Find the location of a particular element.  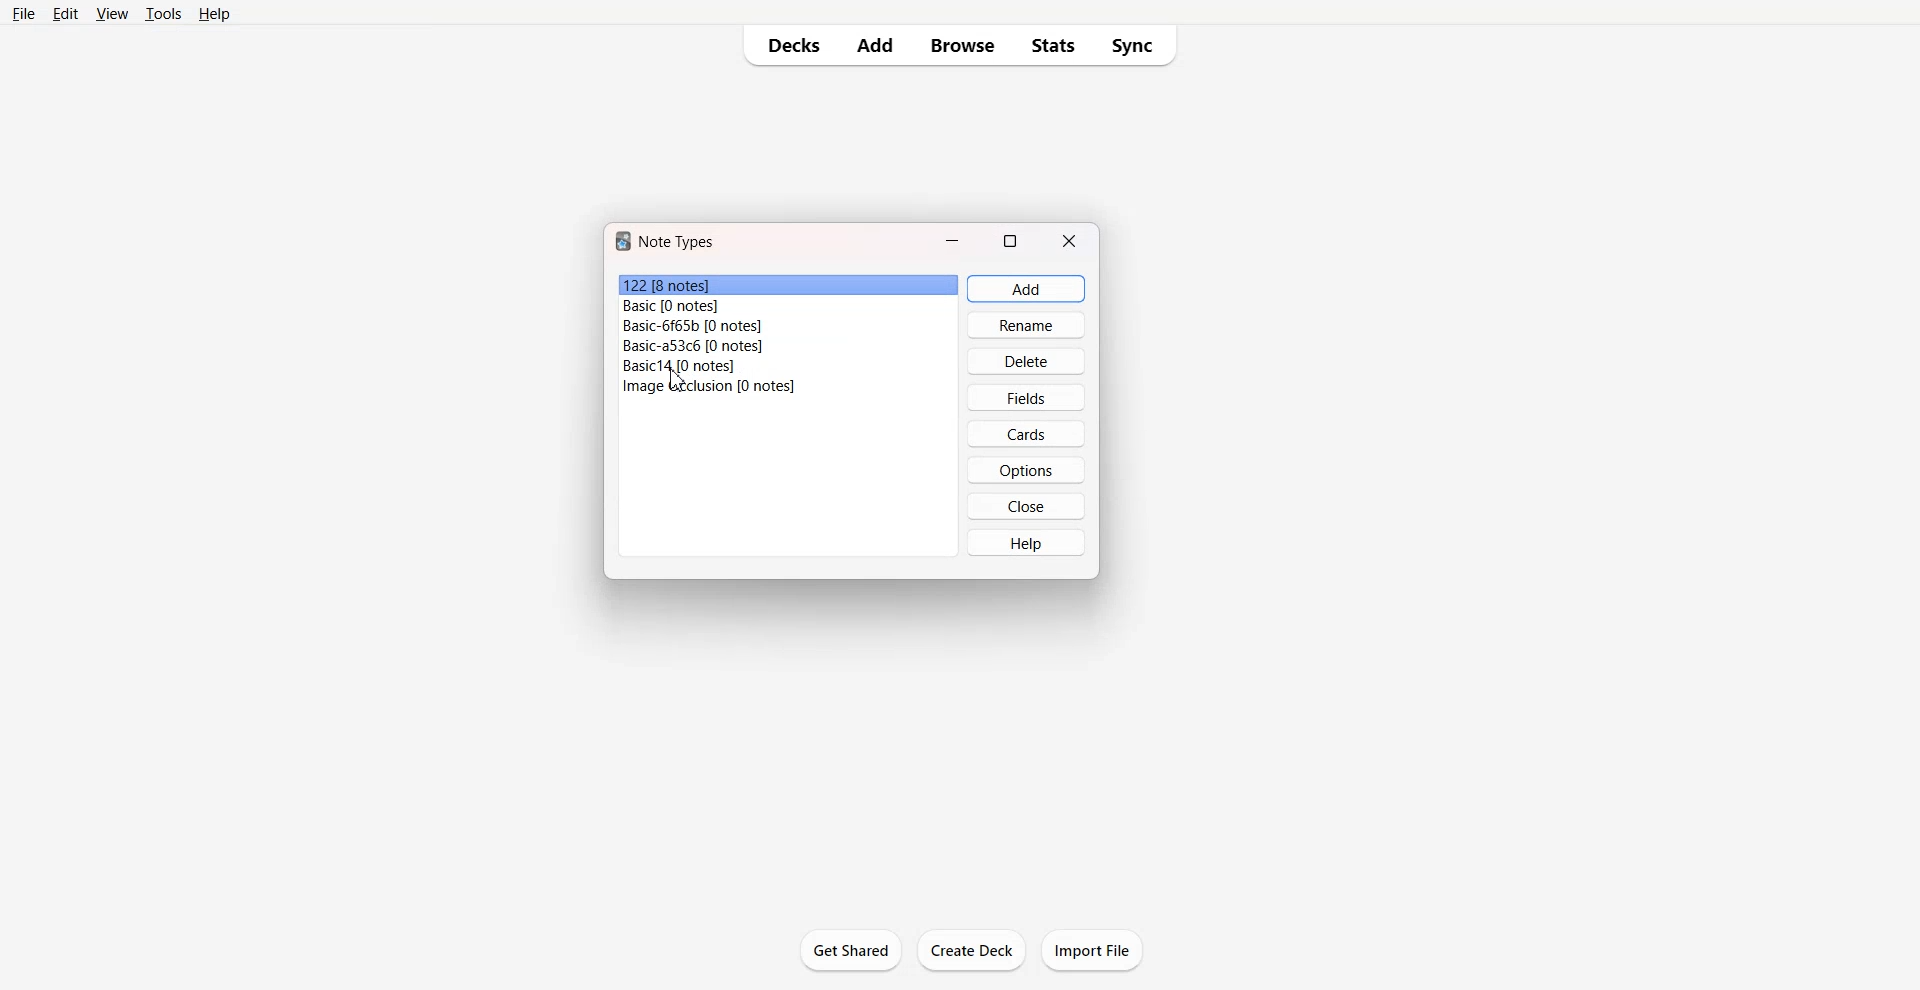

Add is located at coordinates (877, 46).